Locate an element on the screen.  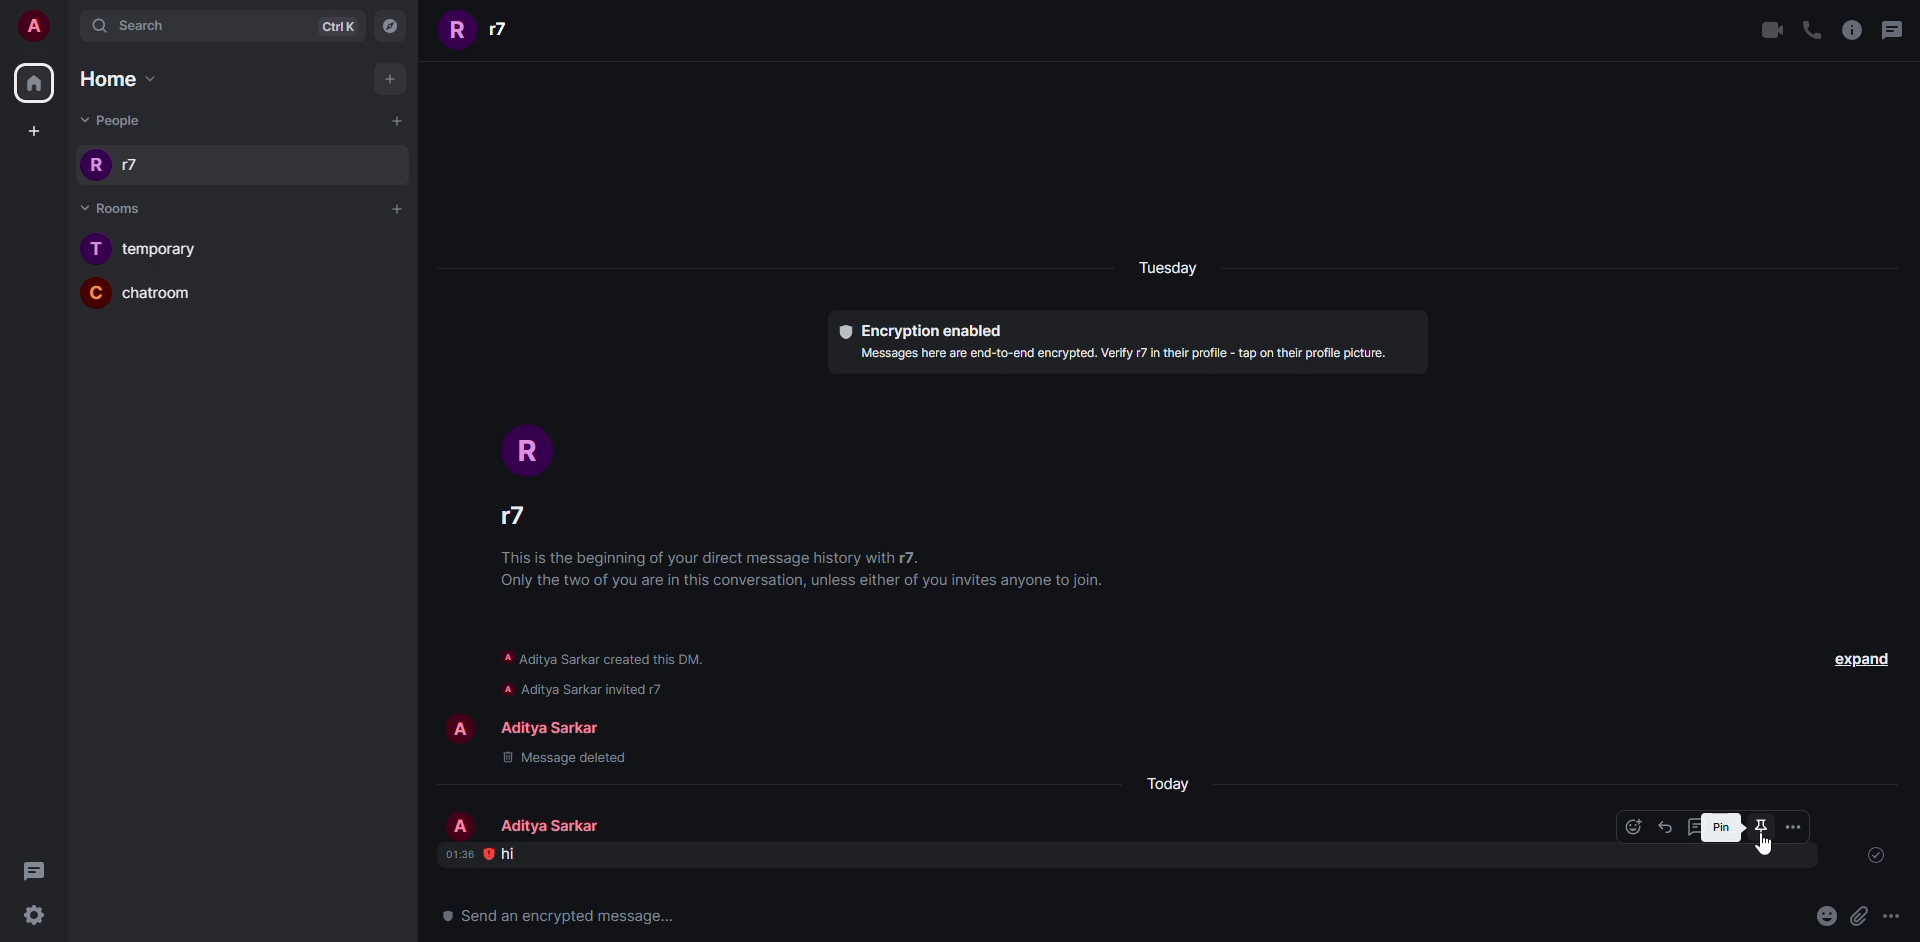
home is located at coordinates (118, 80).